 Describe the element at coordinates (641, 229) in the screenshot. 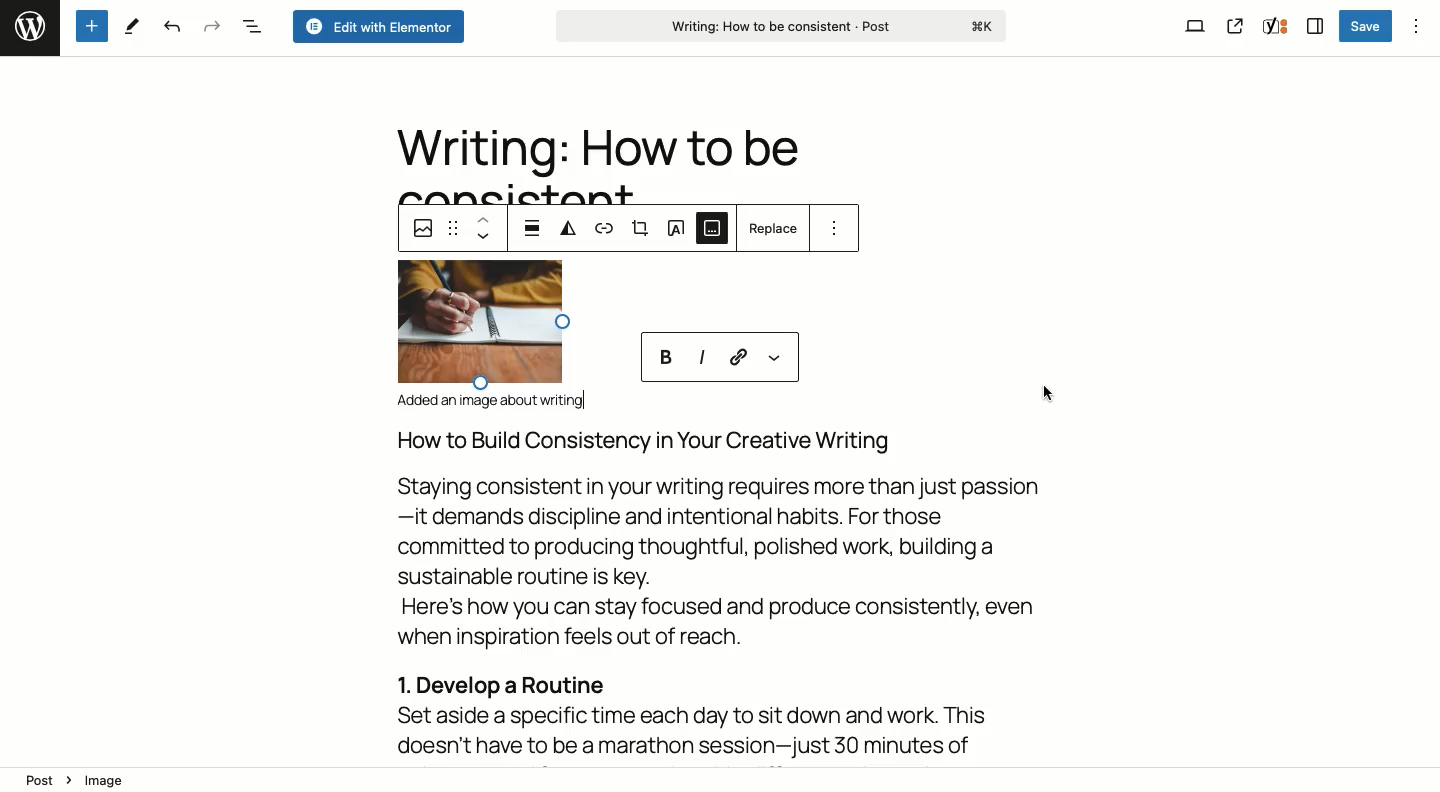

I see `Crop` at that location.